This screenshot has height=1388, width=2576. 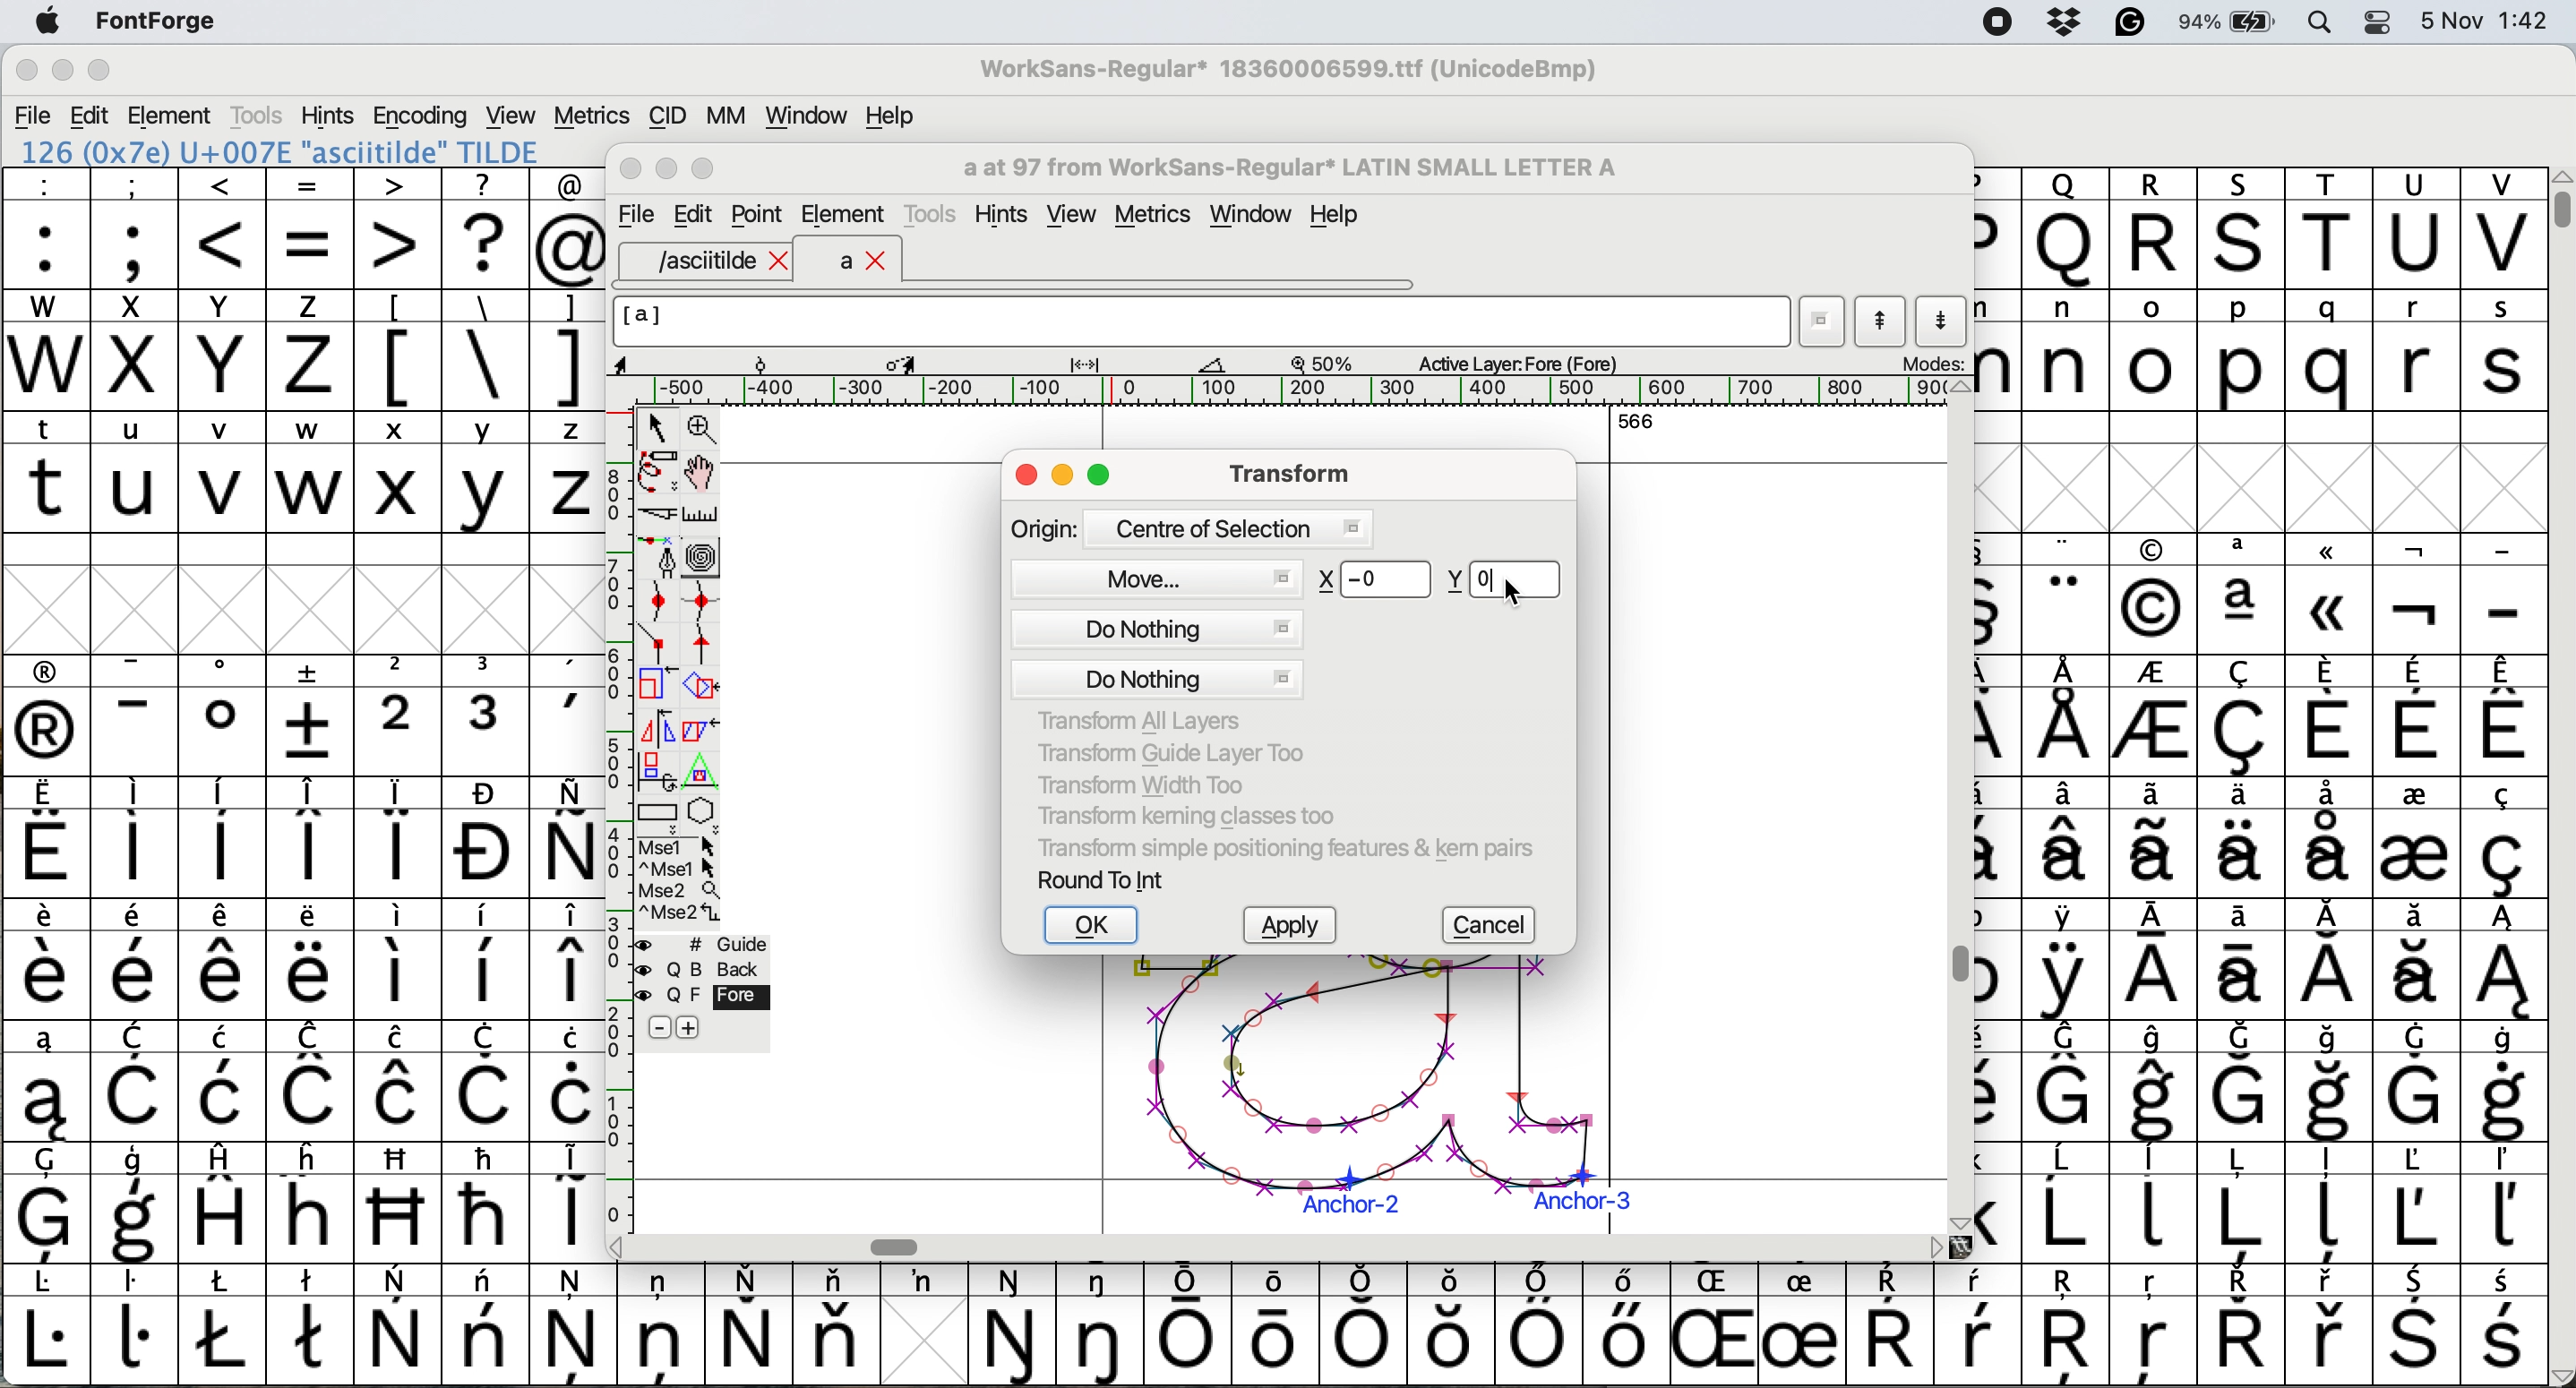 I want to click on apply, so click(x=1297, y=927).